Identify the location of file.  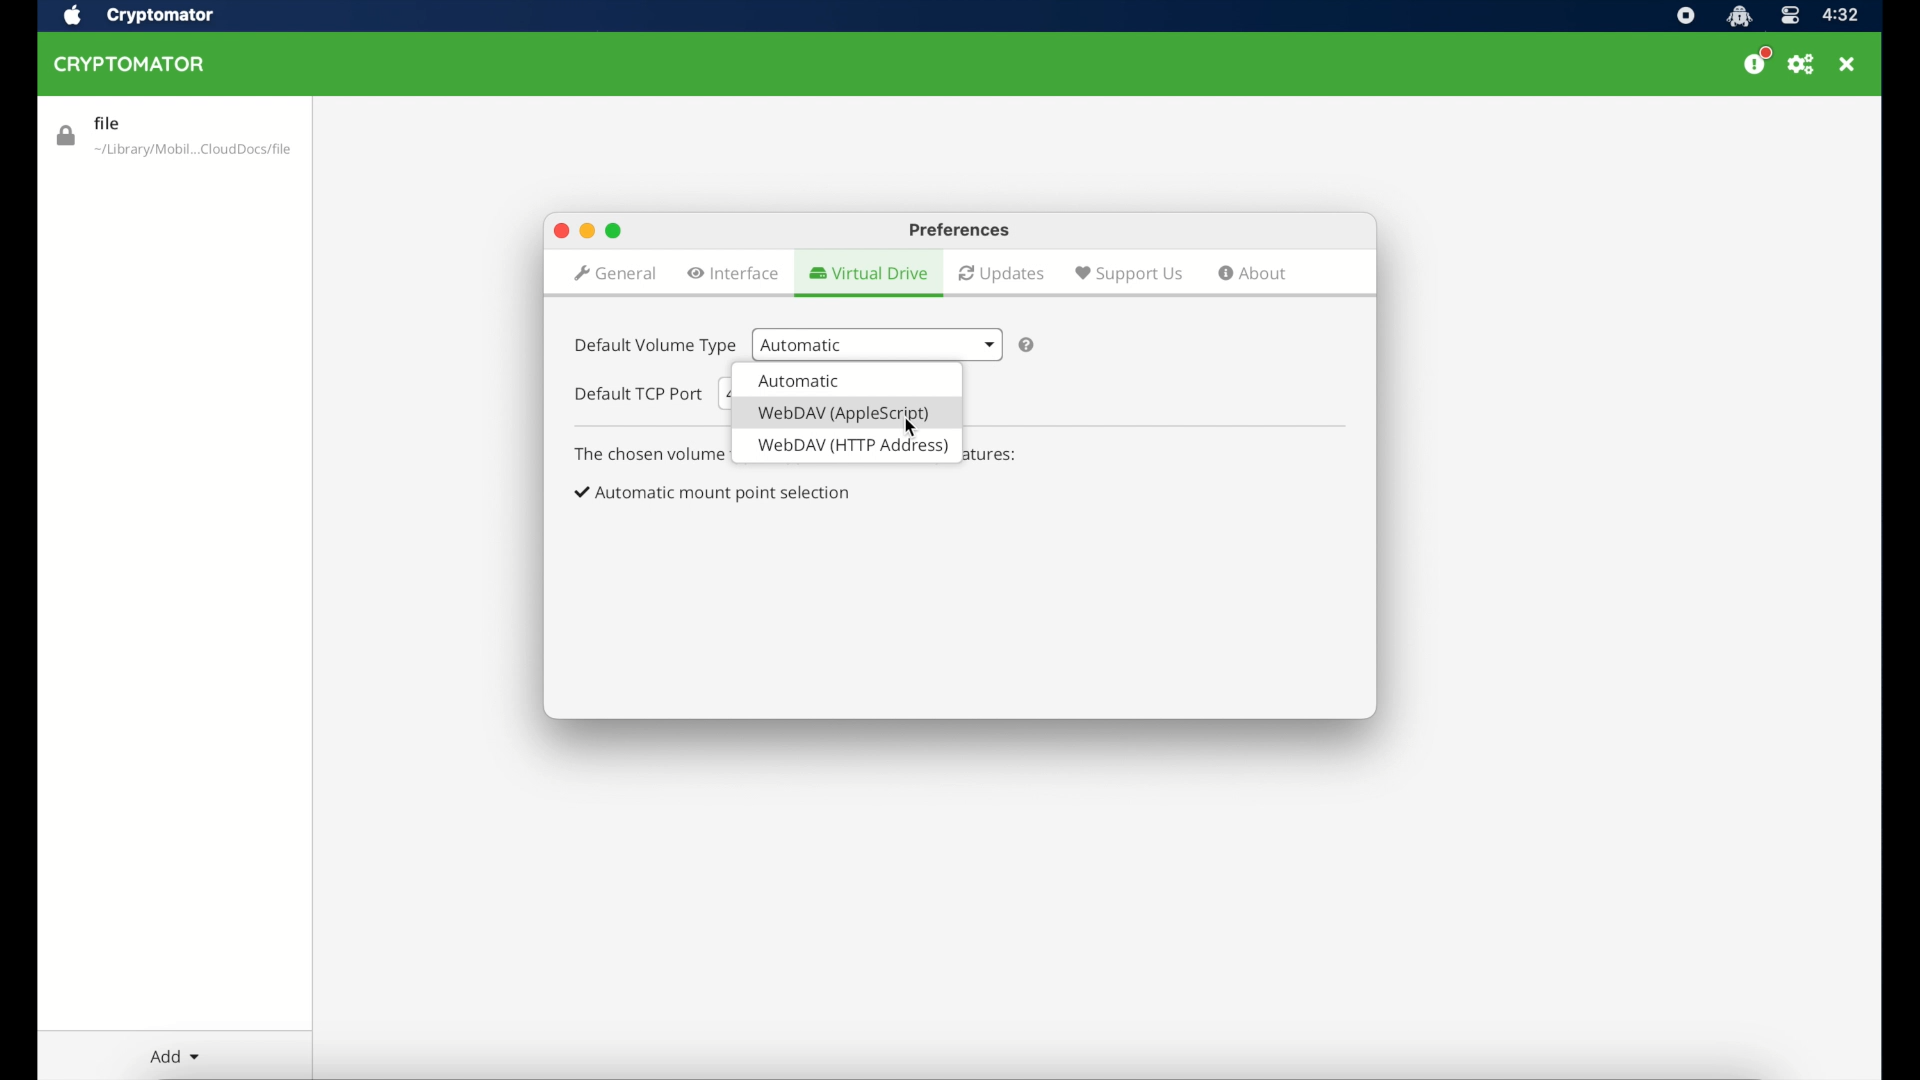
(173, 137).